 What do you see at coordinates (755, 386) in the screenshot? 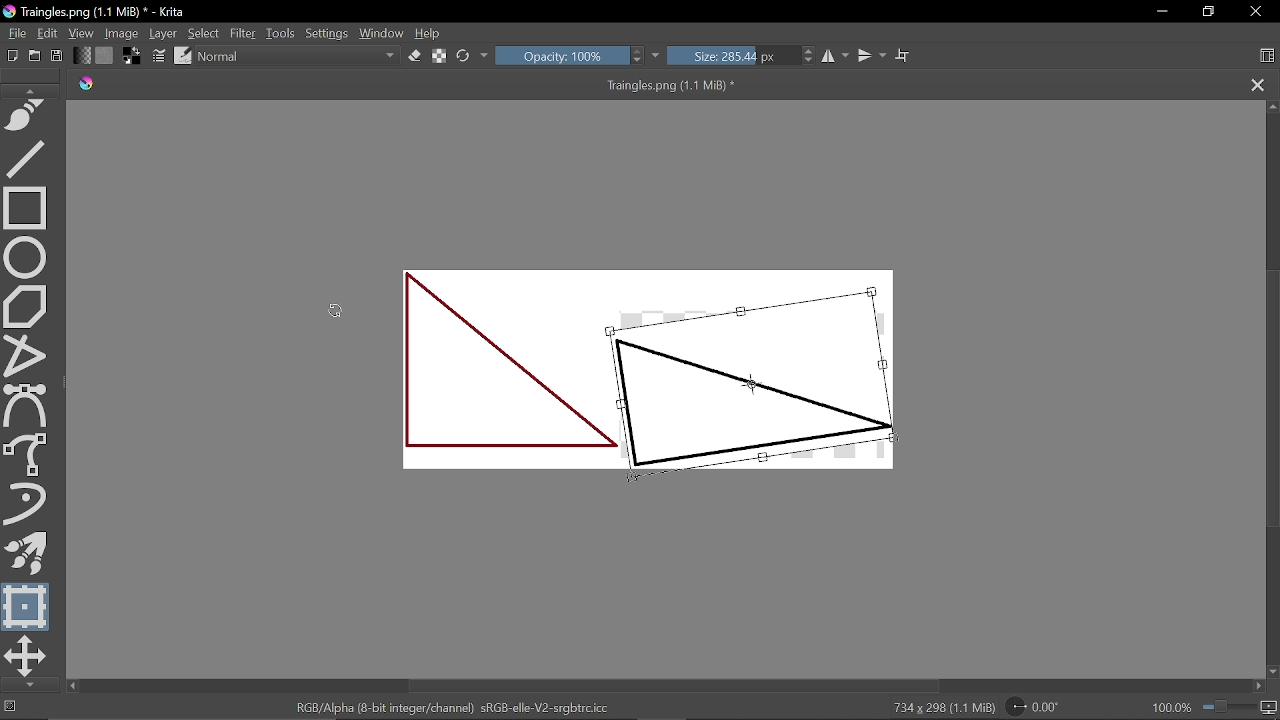
I see `Cursor` at bounding box center [755, 386].